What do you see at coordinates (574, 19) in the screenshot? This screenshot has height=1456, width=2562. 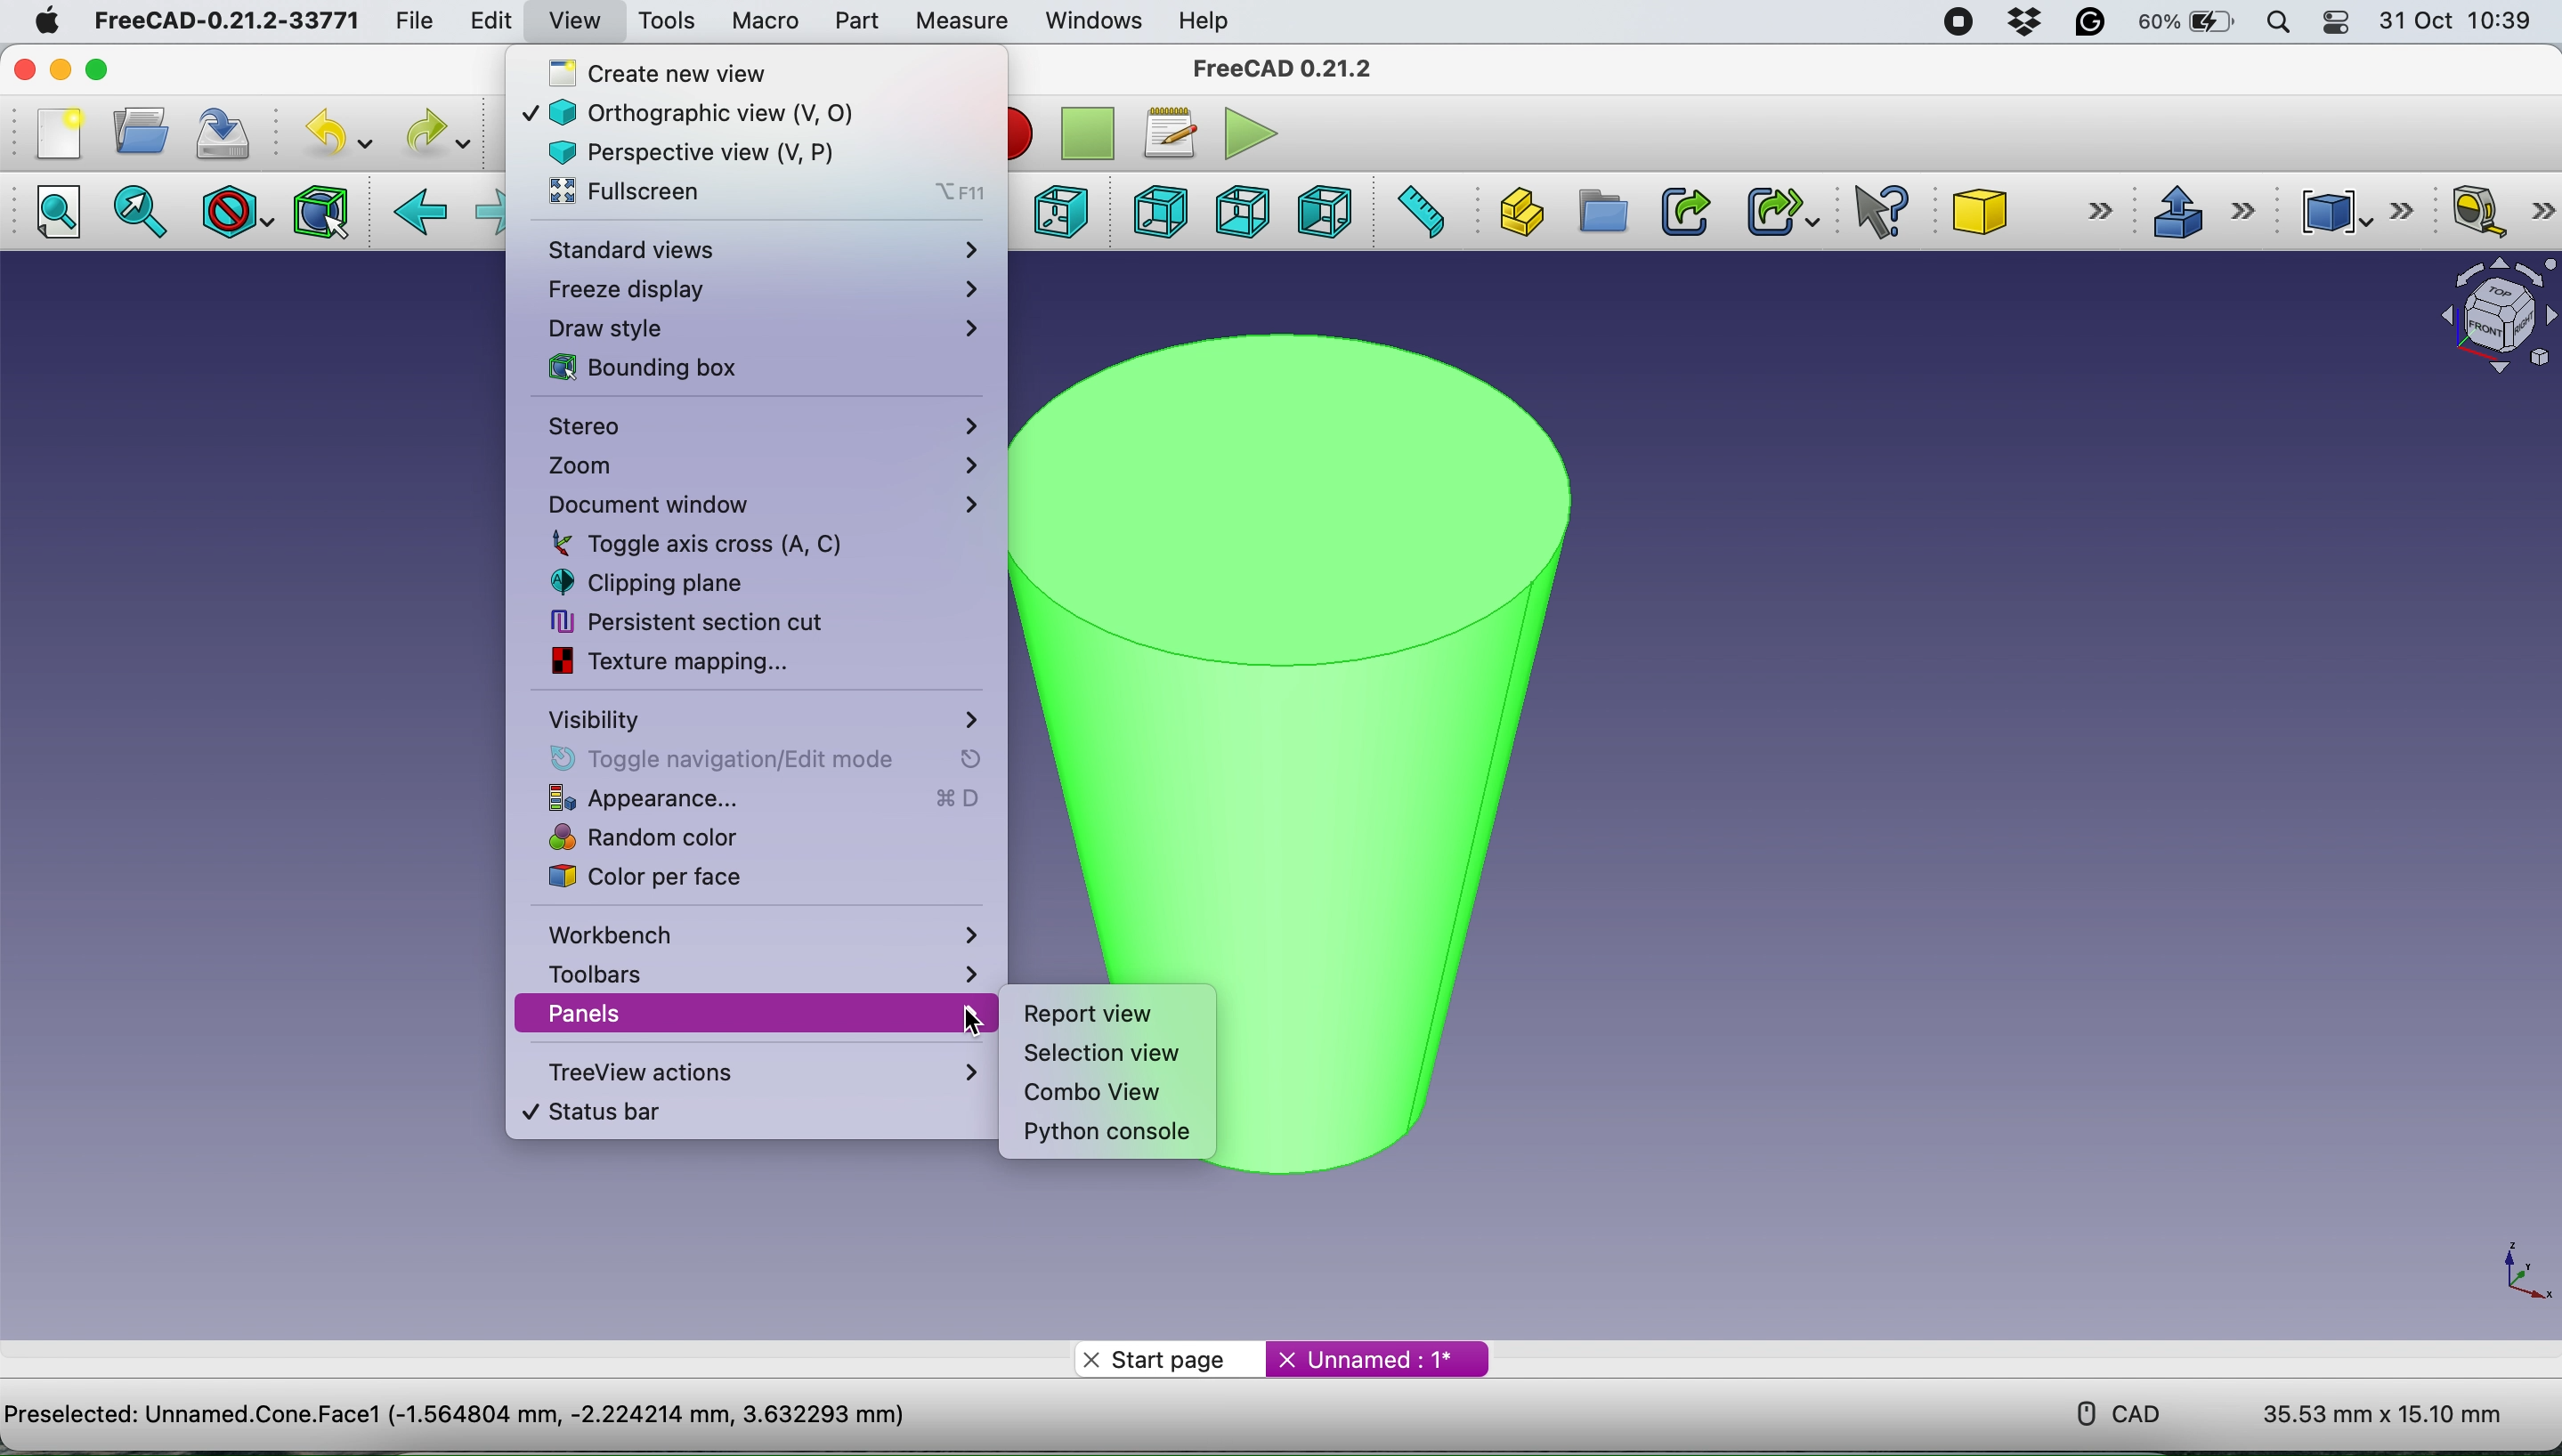 I see `view` at bounding box center [574, 19].